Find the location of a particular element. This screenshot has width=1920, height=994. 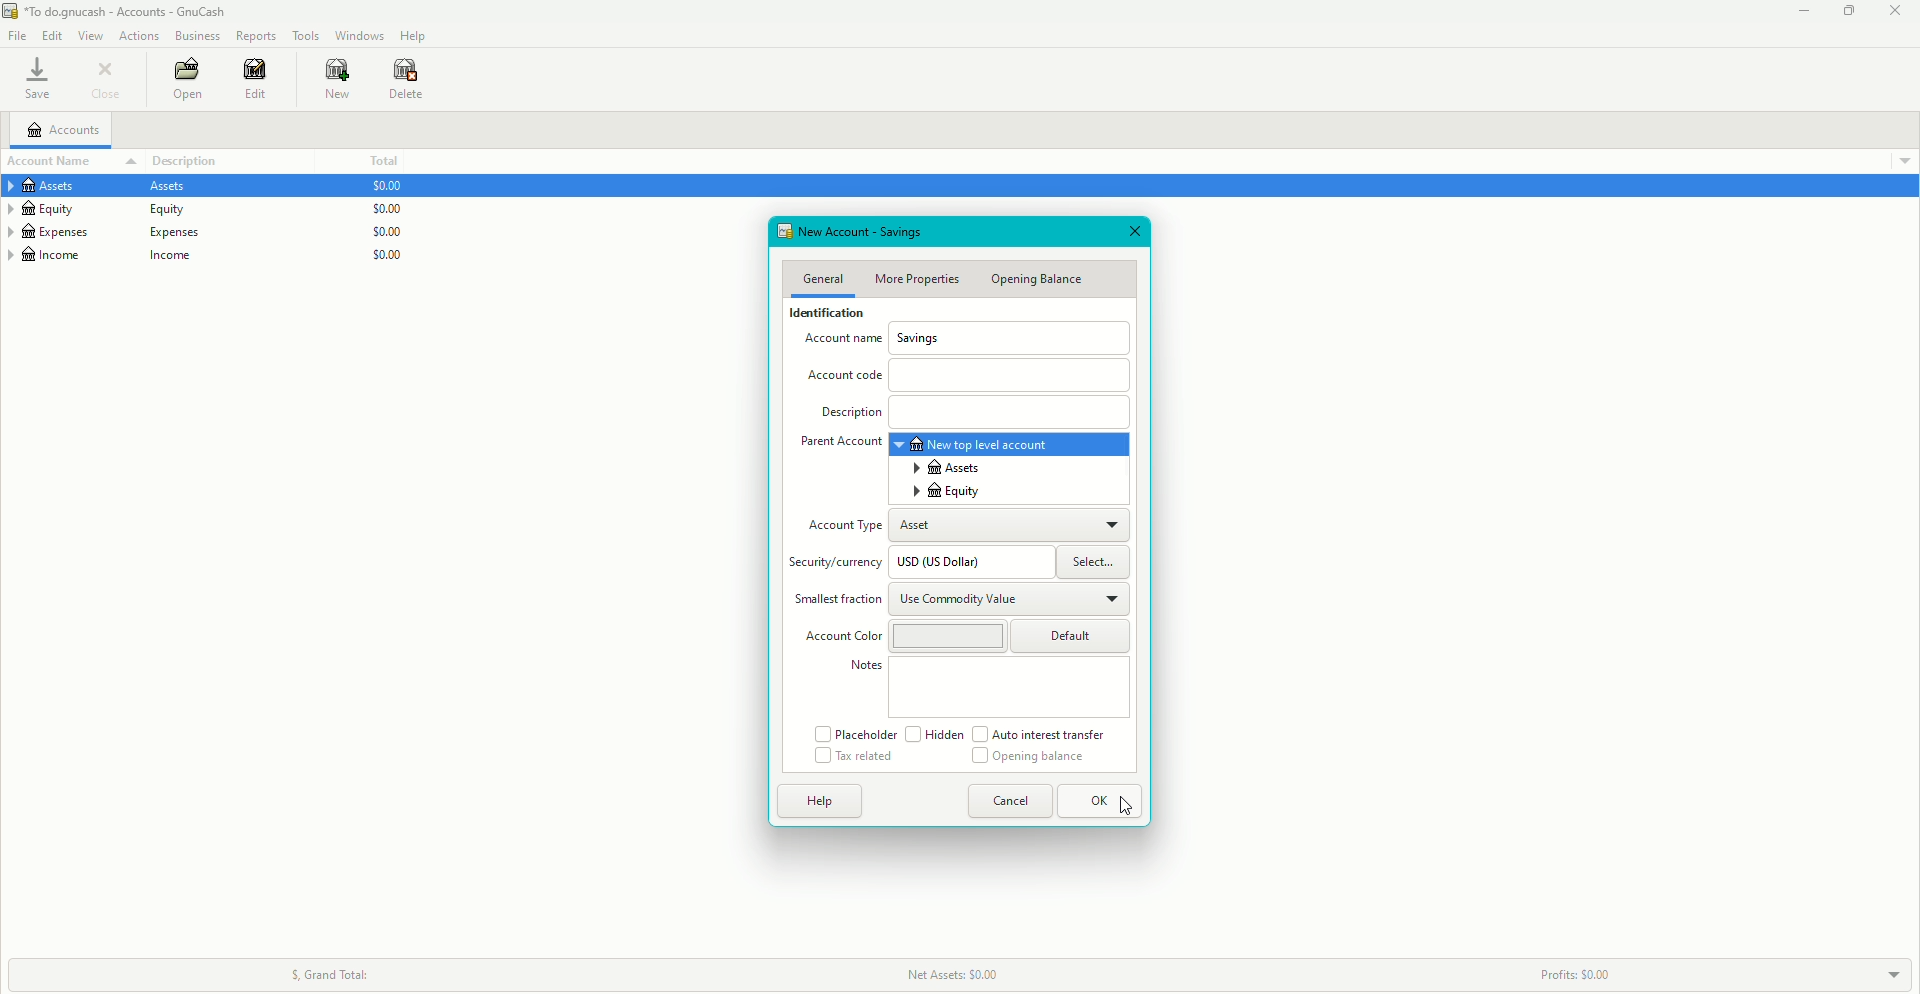

Close is located at coordinates (110, 81).